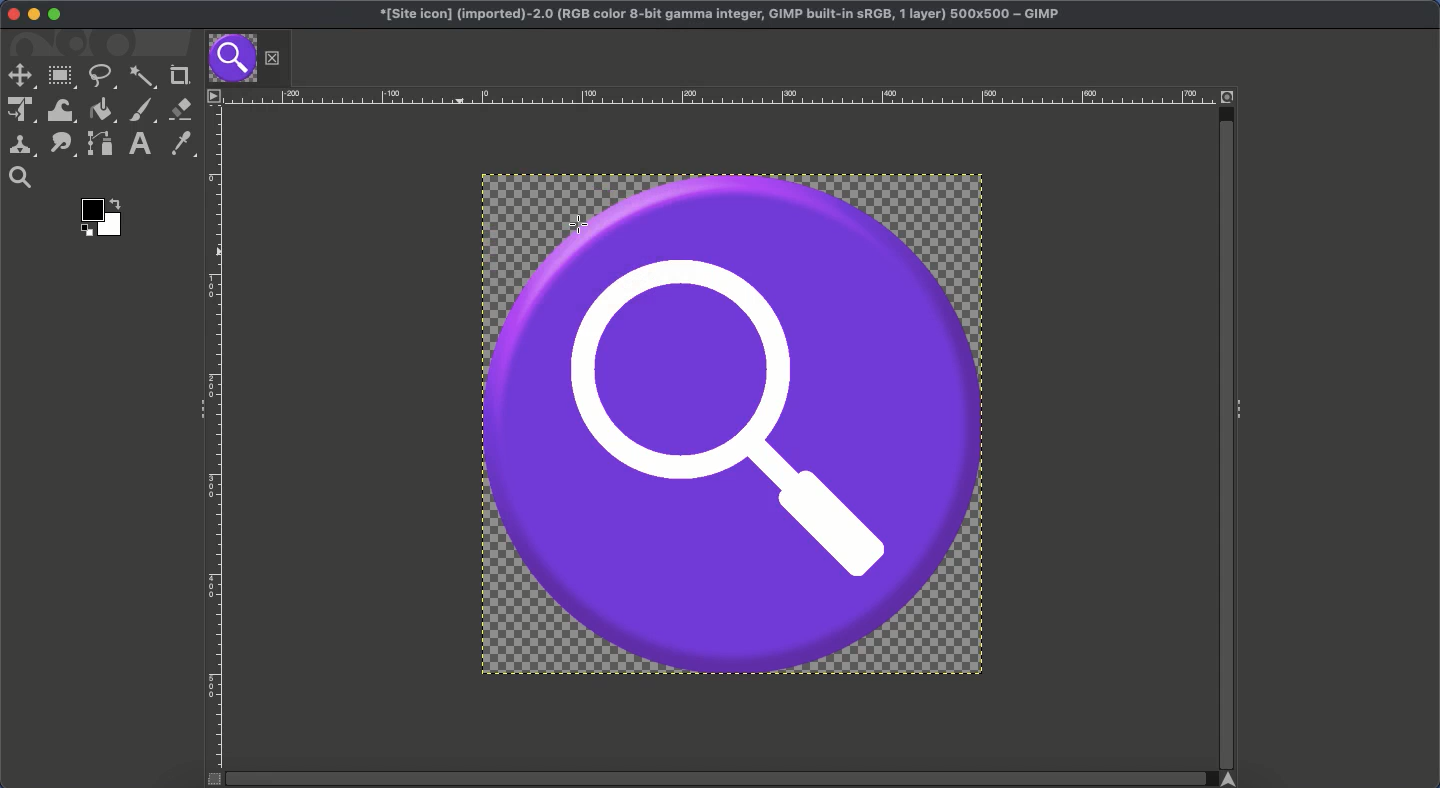 The width and height of the screenshot is (1440, 788). I want to click on Tab, so click(248, 59).